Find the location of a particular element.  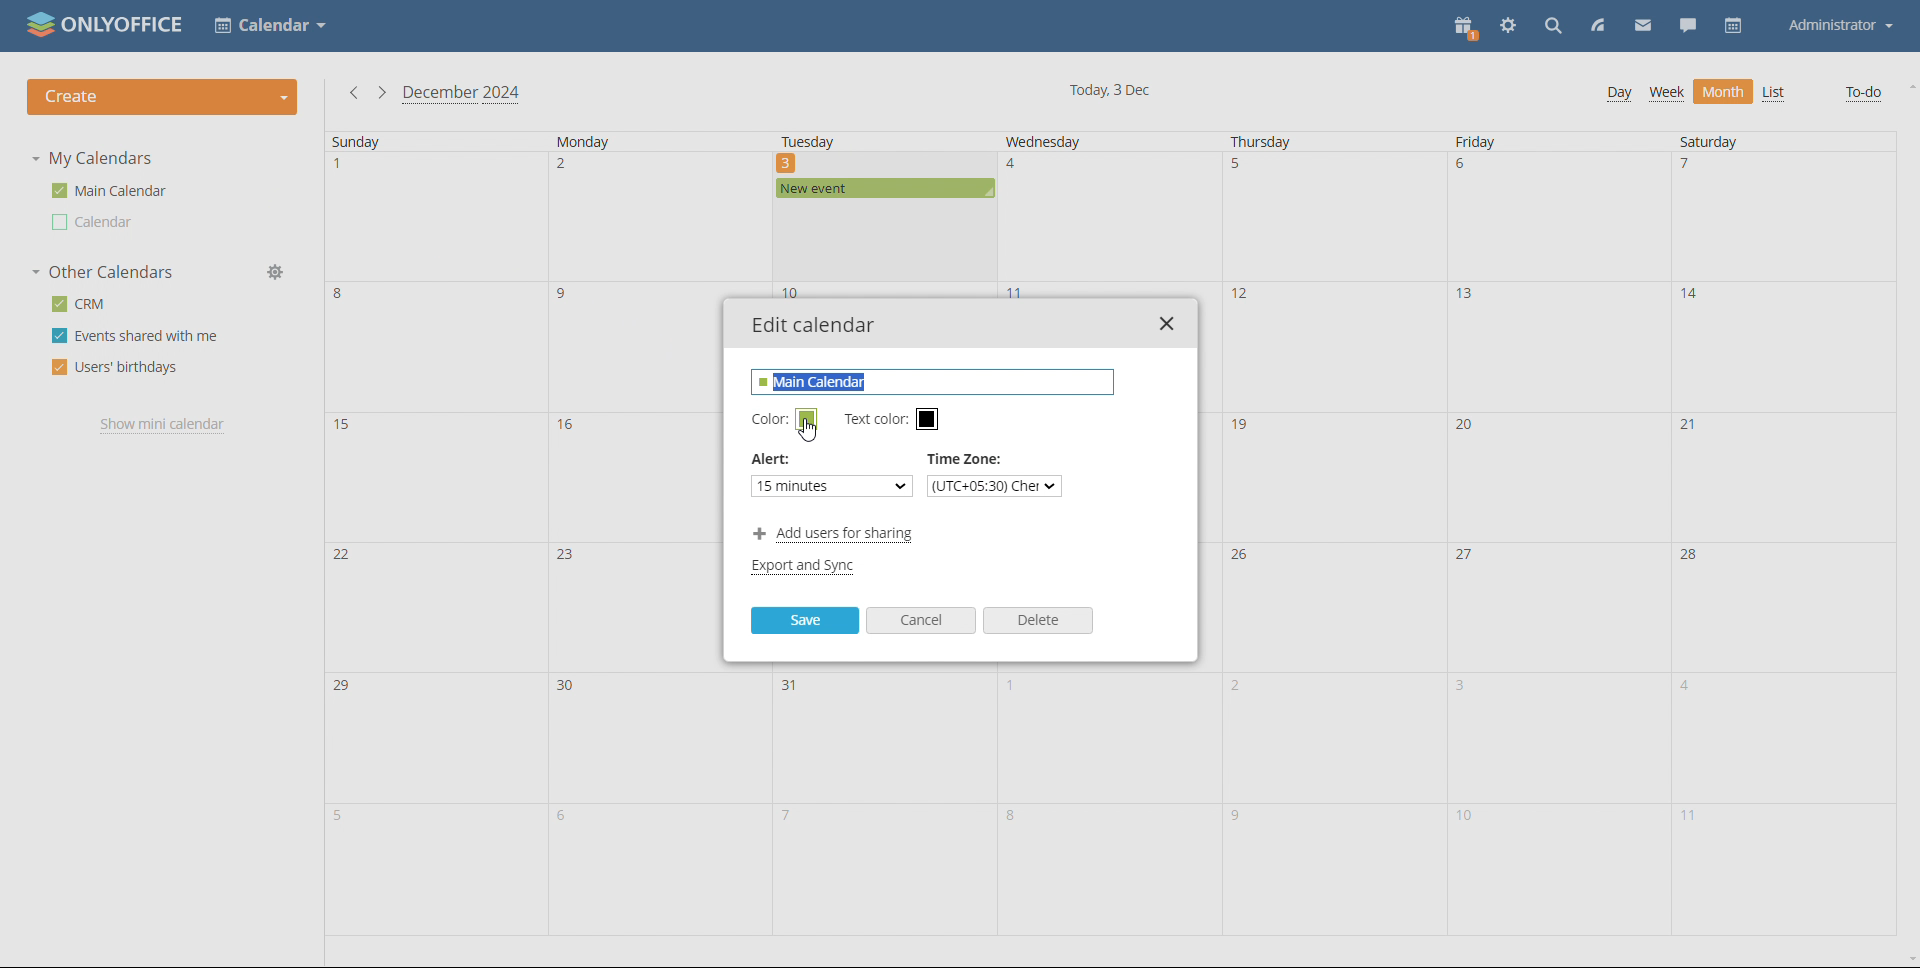

friday is located at coordinates (1506, 142).